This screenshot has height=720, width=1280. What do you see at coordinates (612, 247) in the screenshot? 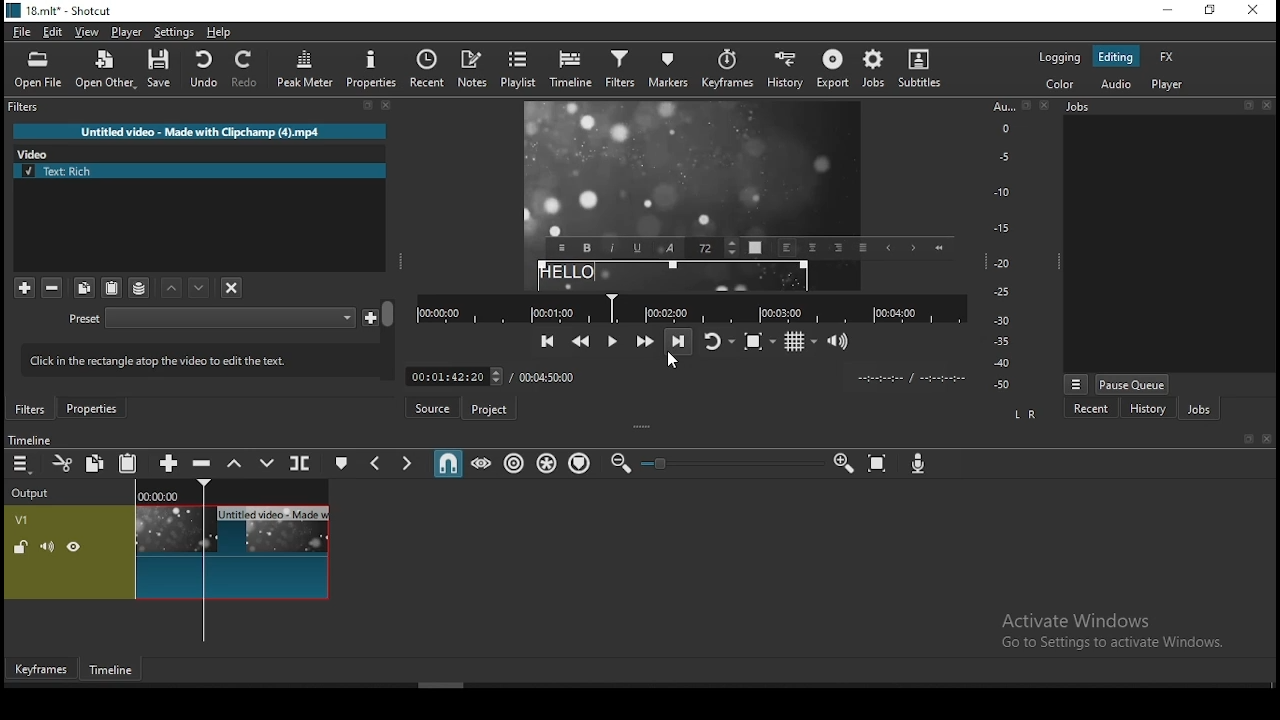
I see `Italic` at bounding box center [612, 247].